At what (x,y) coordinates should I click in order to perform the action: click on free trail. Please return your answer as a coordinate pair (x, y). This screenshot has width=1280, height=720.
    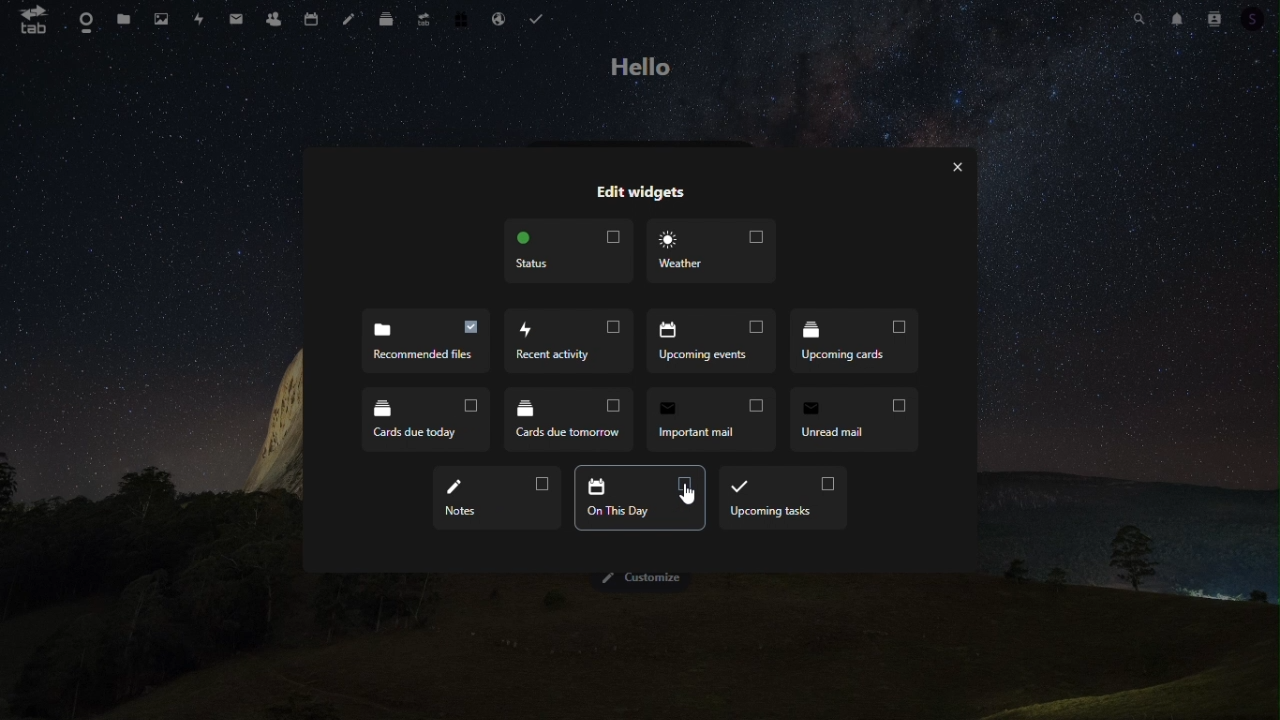
    Looking at the image, I should click on (461, 22).